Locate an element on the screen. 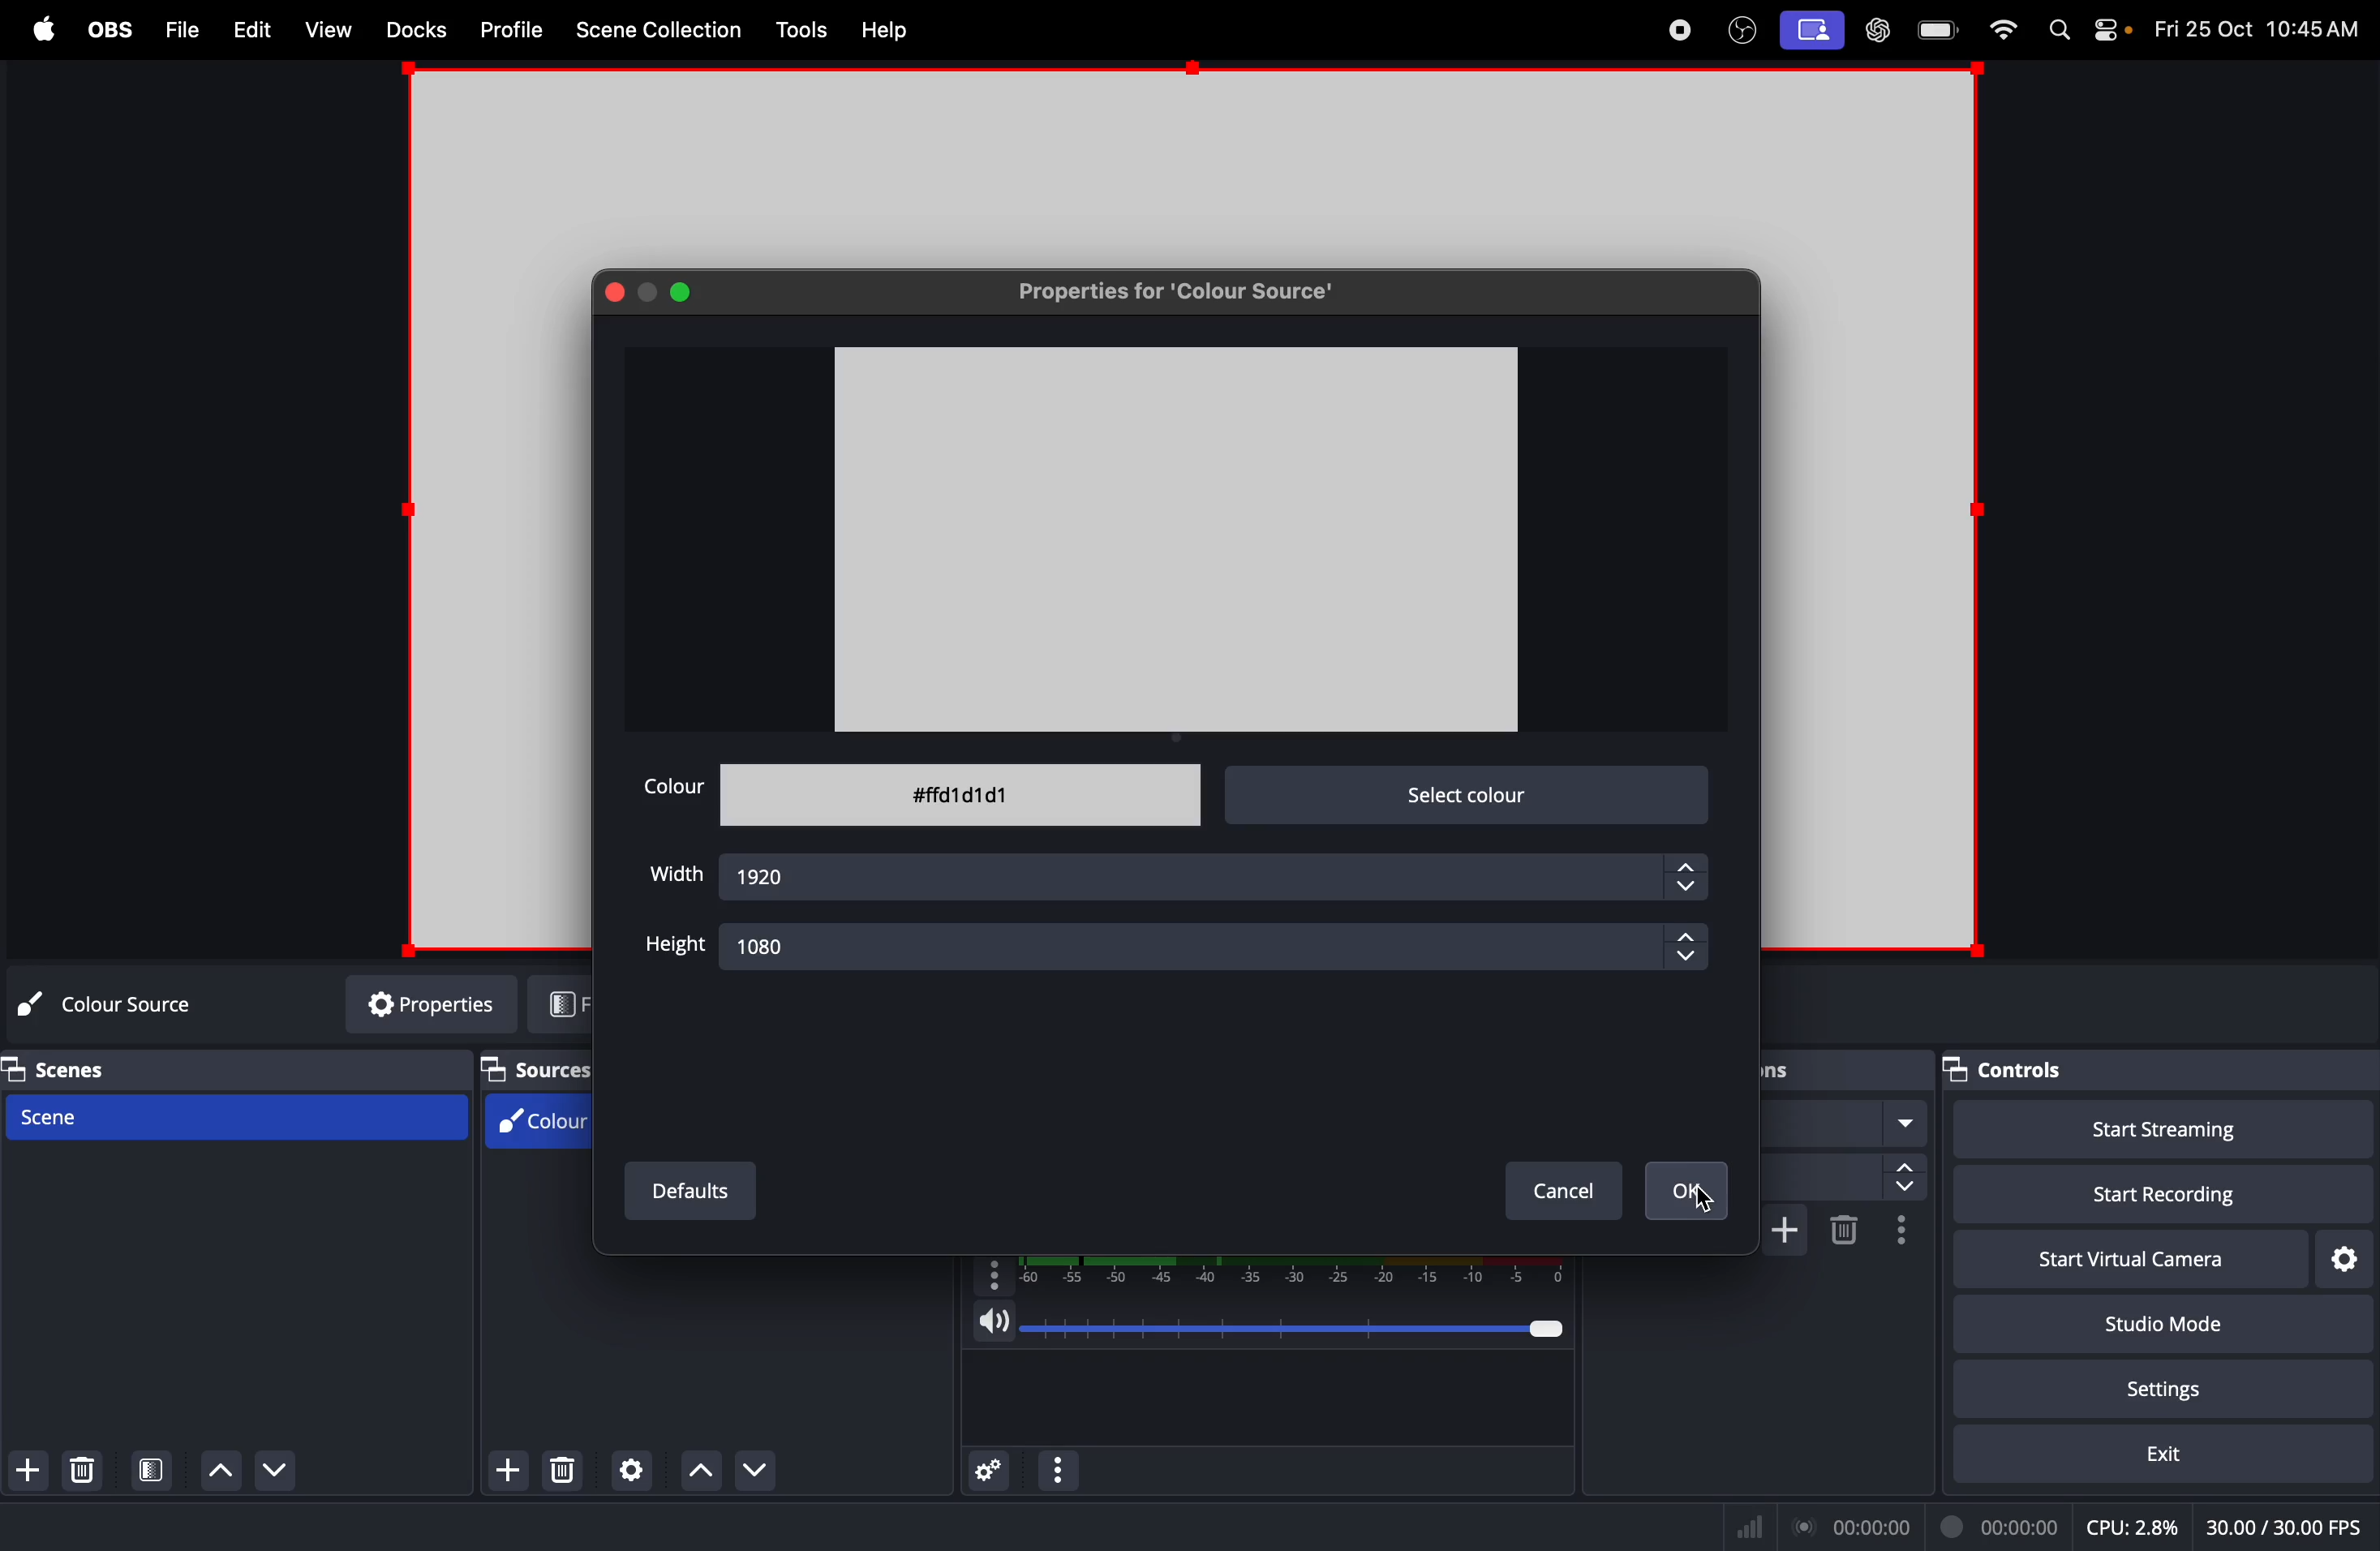 This screenshot has height=1551, width=2380. add source is located at coordinates (505, 1472).